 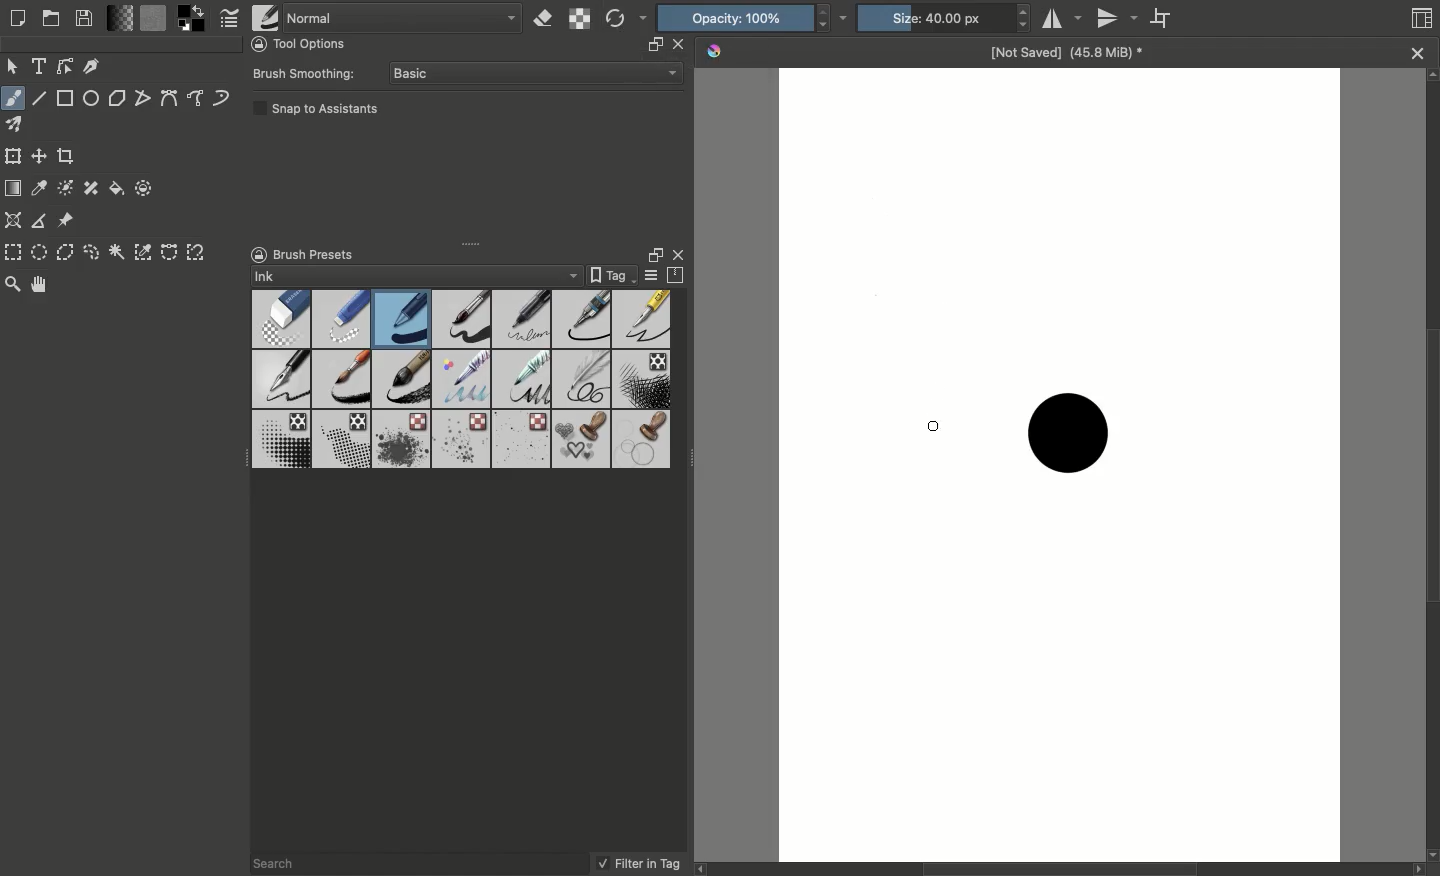 What do you see at coordinates (415, 276) in the screenshot?
I see `Ink` at bounding box center [415, 276].